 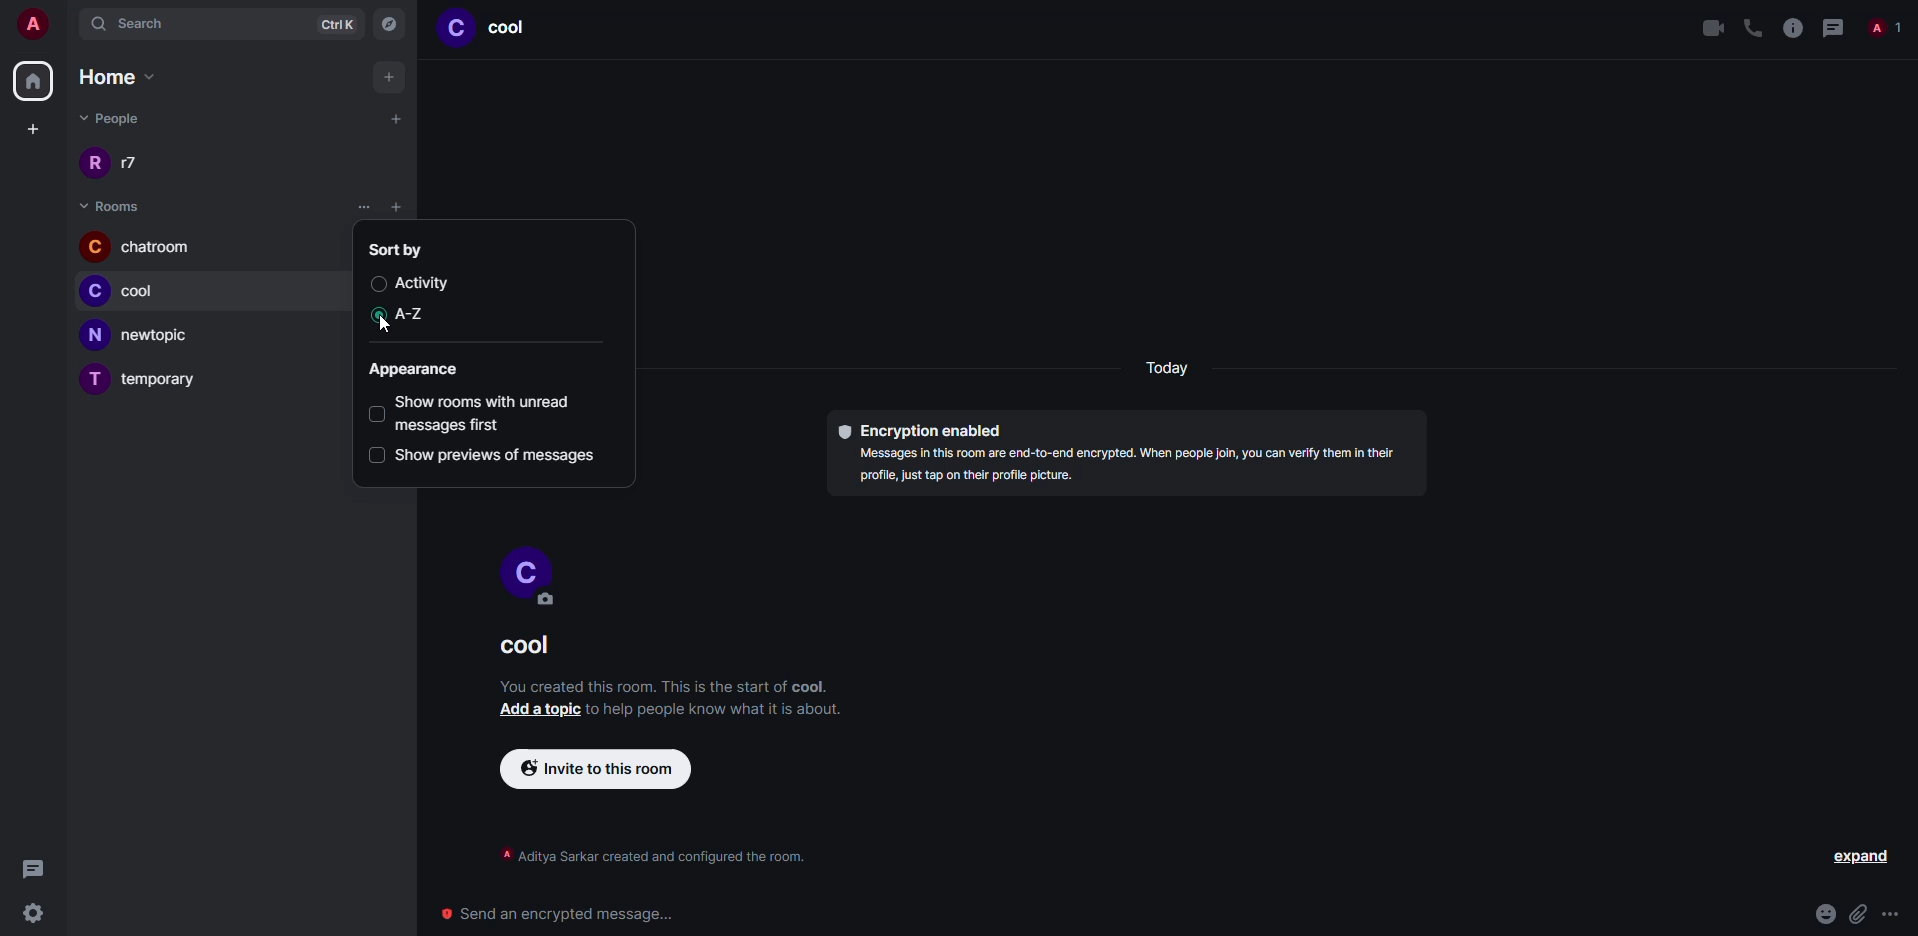 What do you see at coordinates (112, 206) in the screenshot?
I see `rooms` at bounding box center [112, 206].